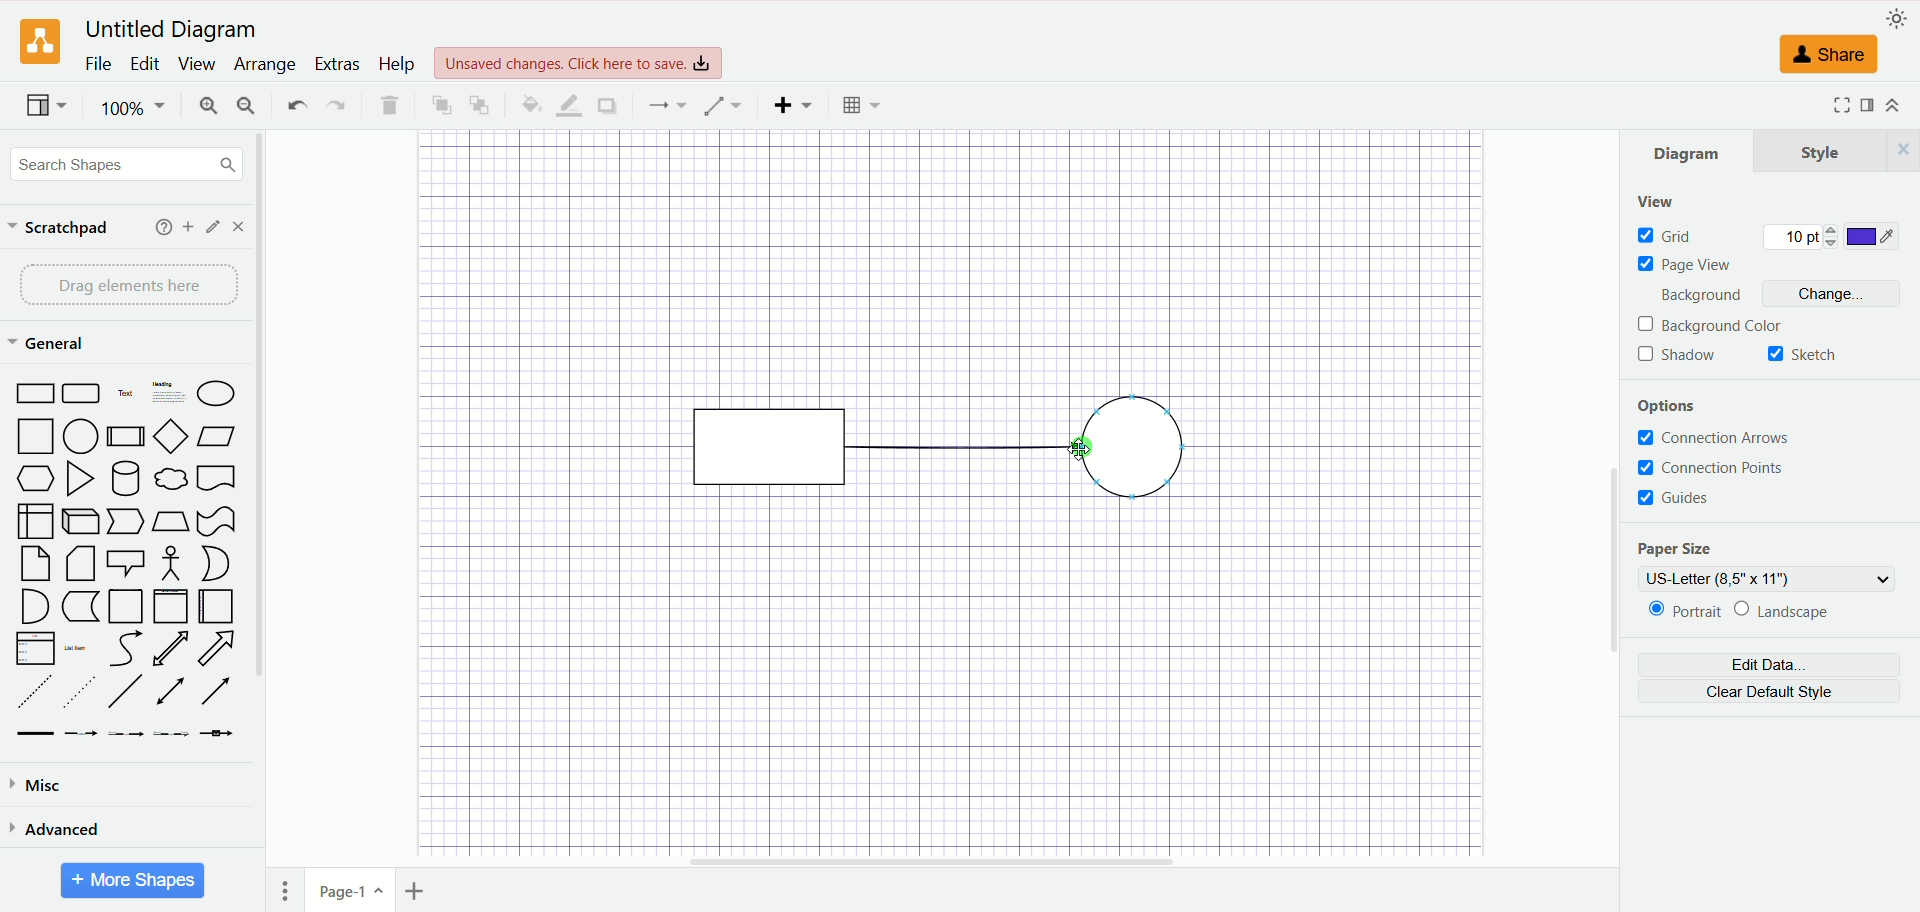 This screenshot has height=912, width=1920. I want to click on Two way Arrow, so click(173, 649).